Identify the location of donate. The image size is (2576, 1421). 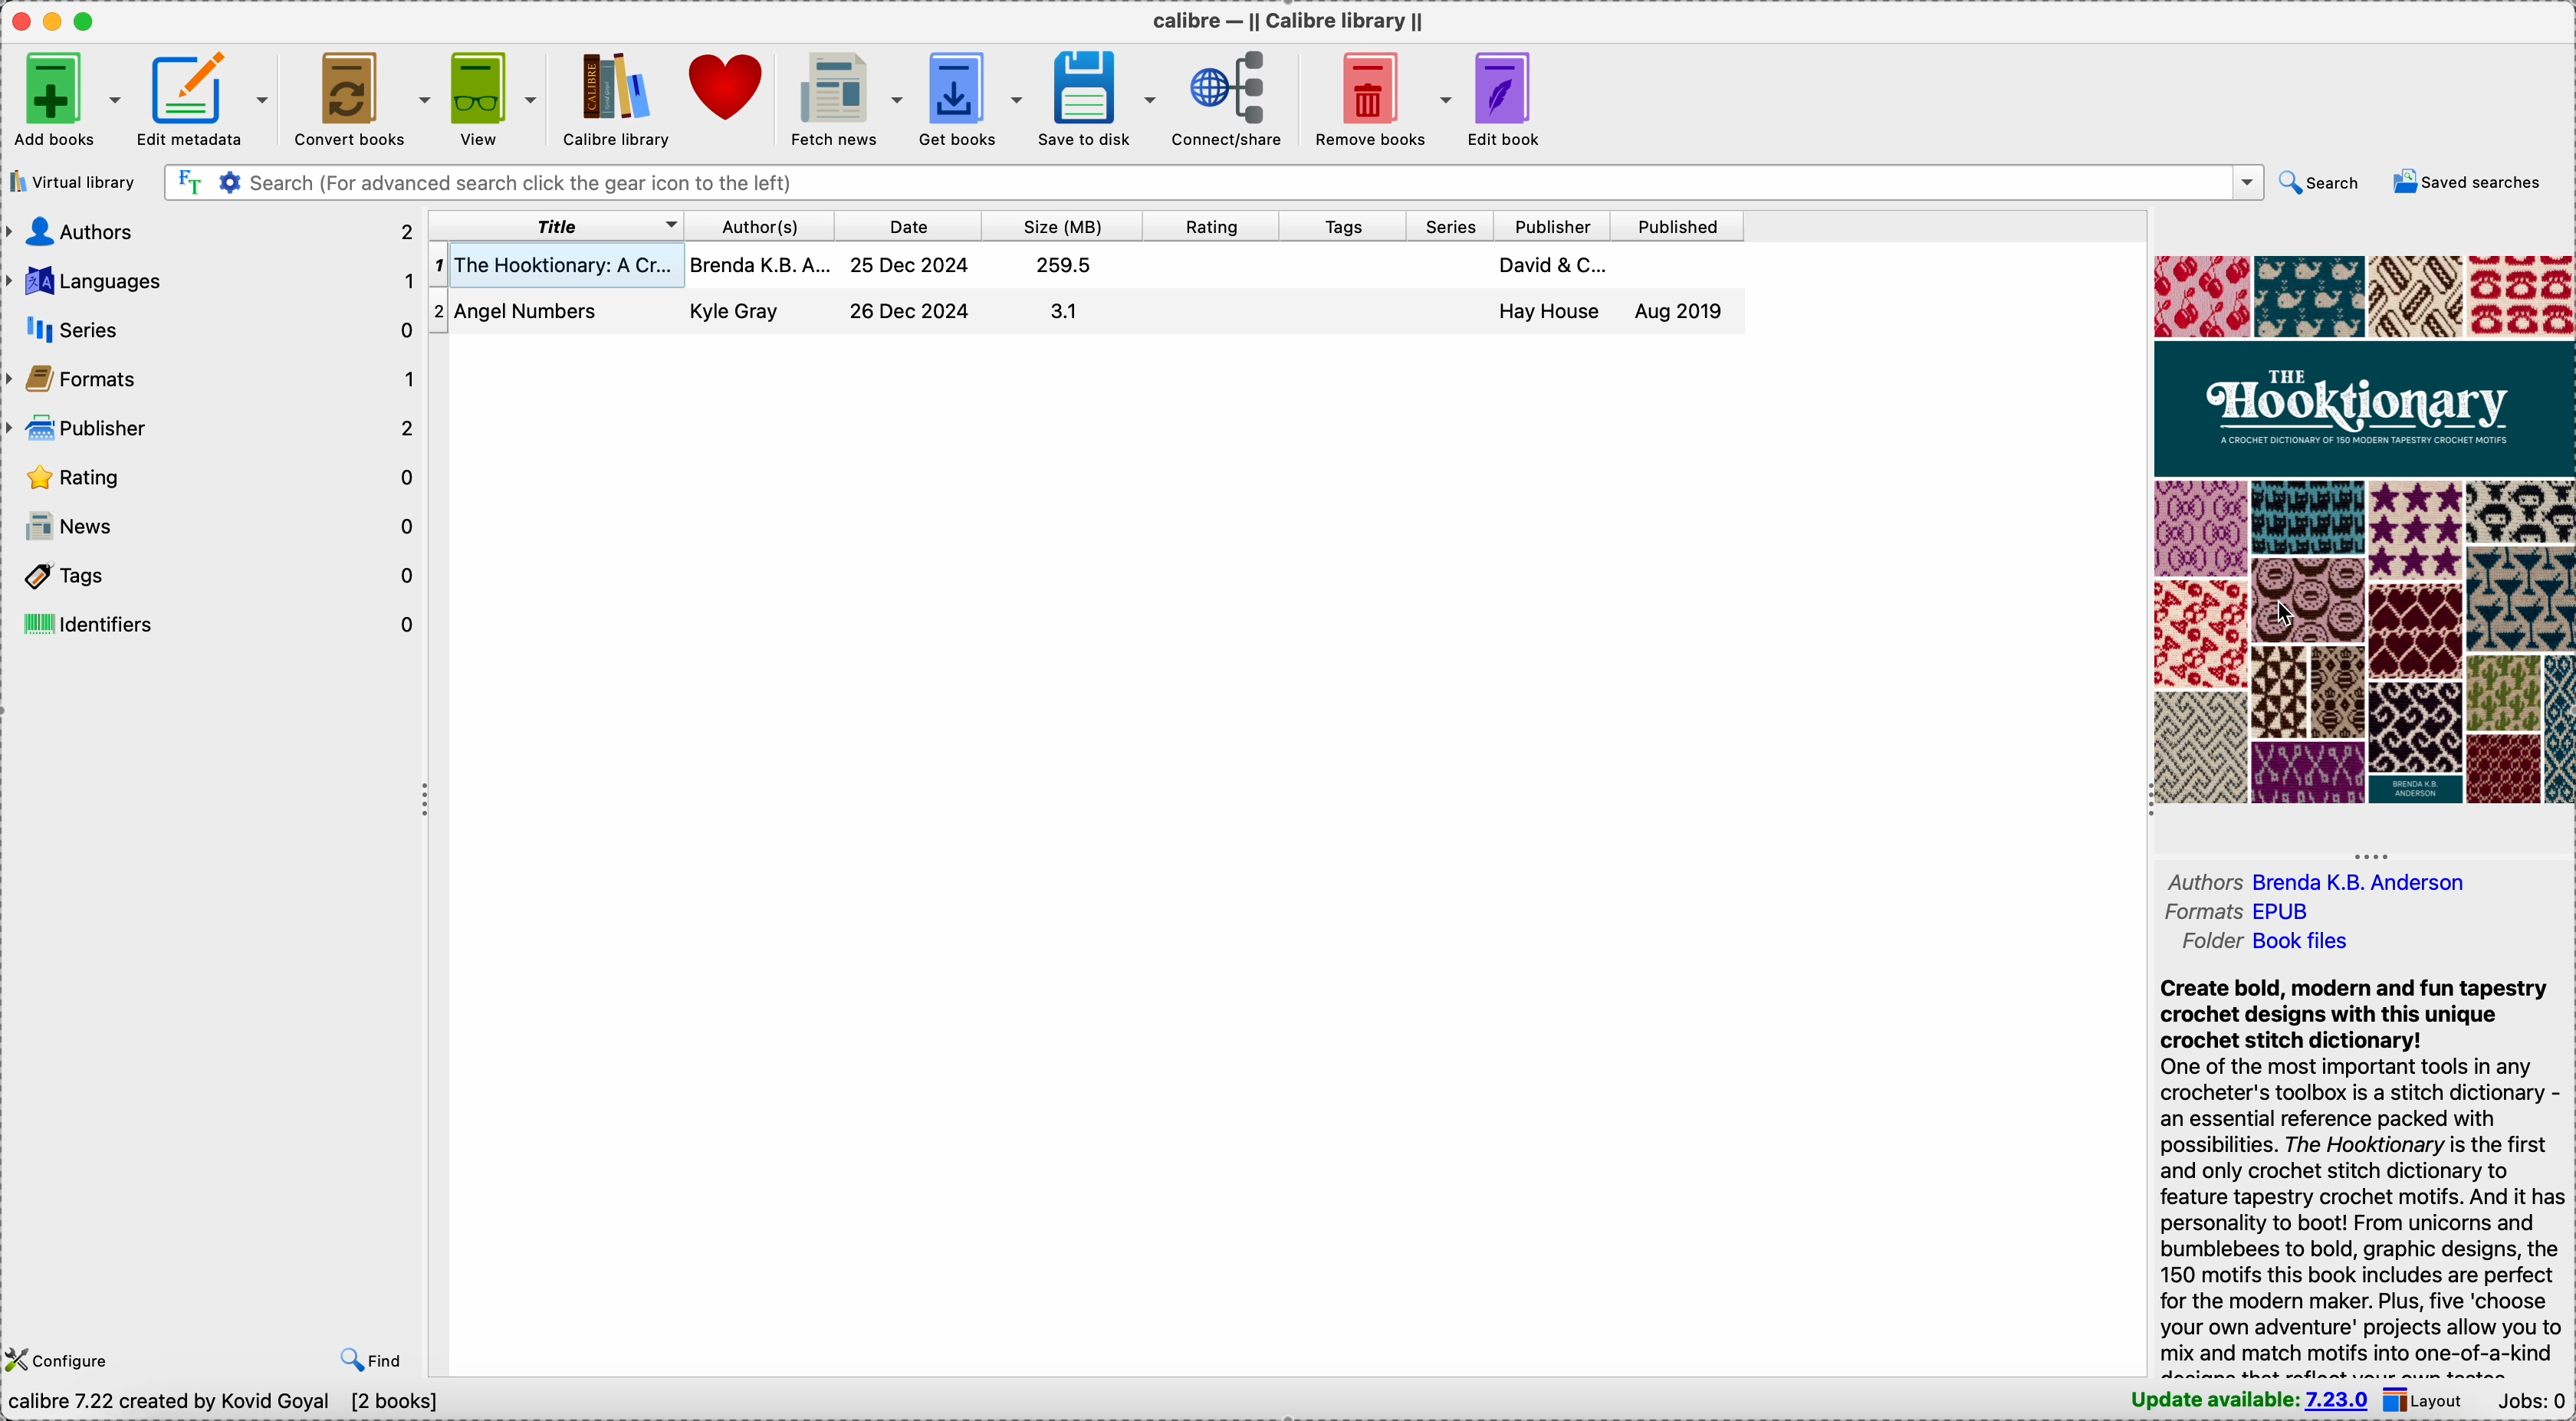
(730, 85).